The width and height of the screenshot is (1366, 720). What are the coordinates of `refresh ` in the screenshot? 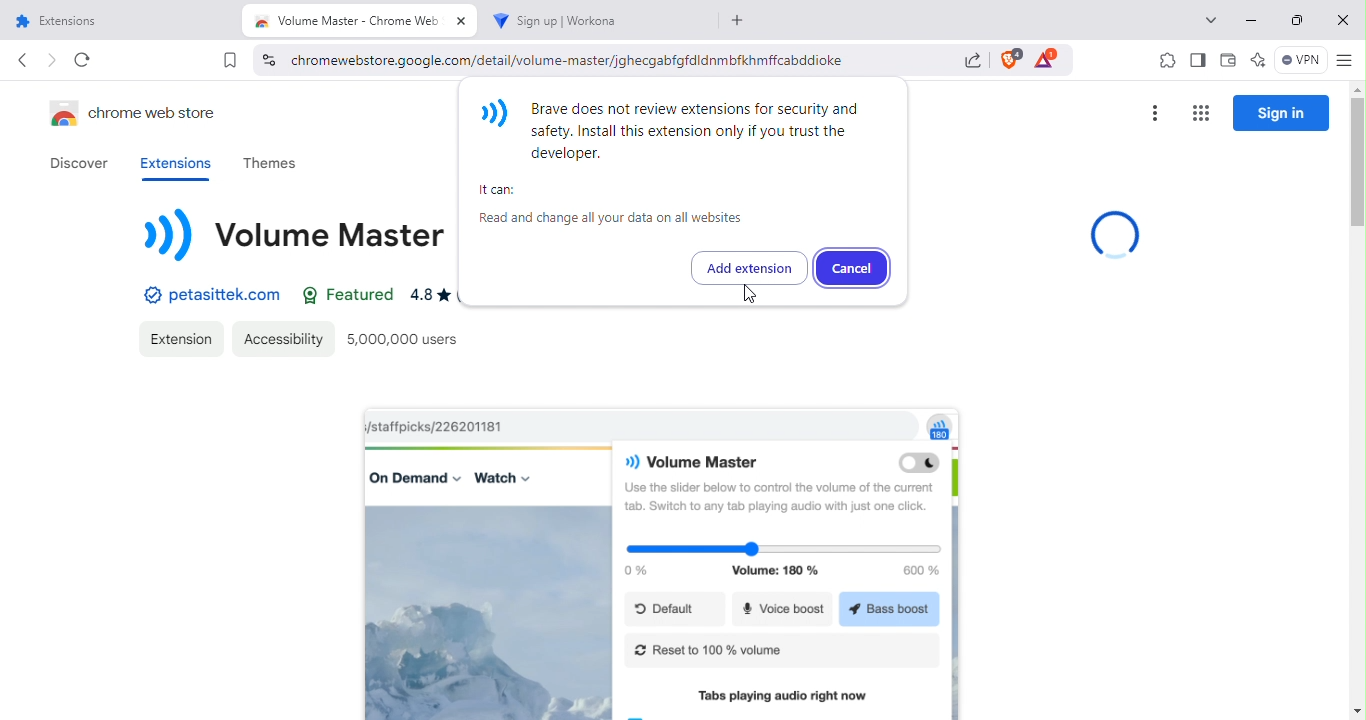 It's located at (82, 61).